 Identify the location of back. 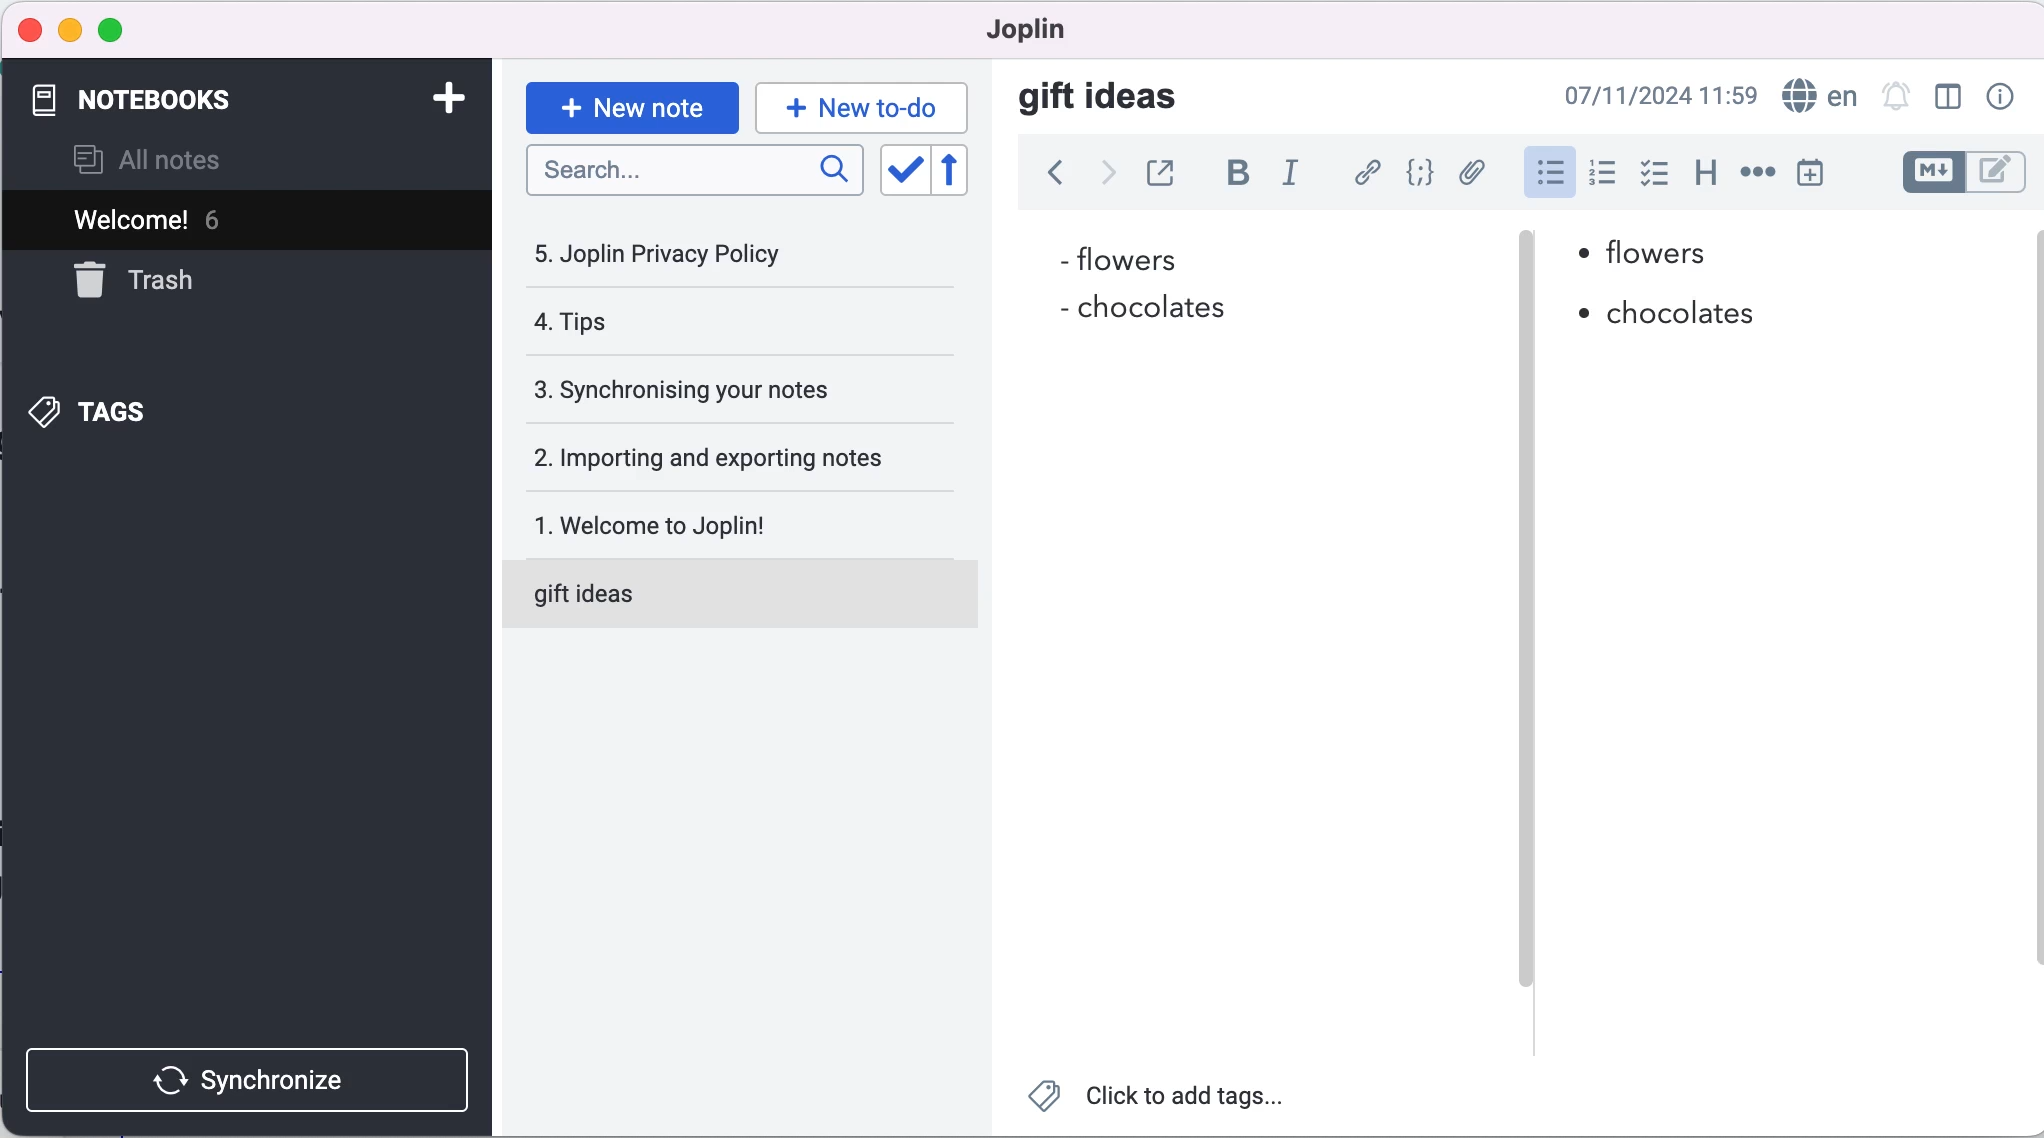
(1049, 176).